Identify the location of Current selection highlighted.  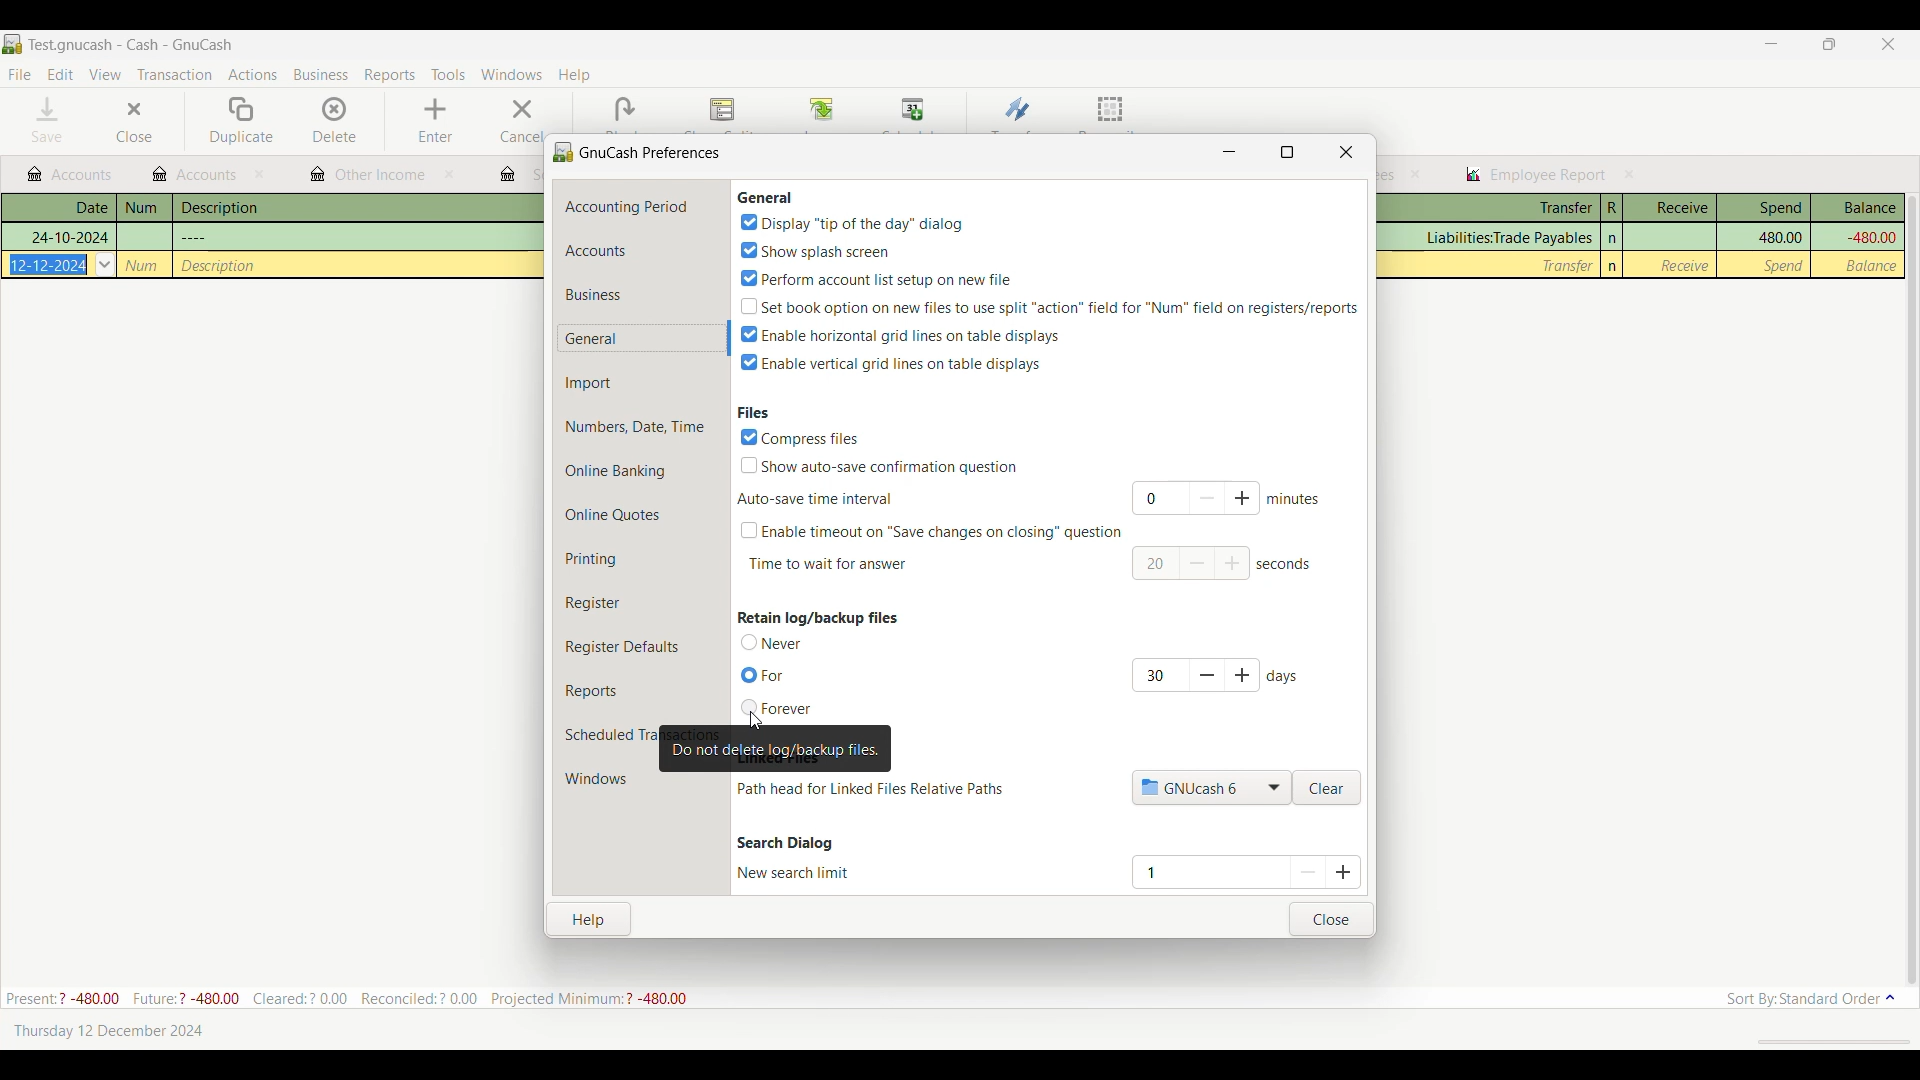
(643, 338).